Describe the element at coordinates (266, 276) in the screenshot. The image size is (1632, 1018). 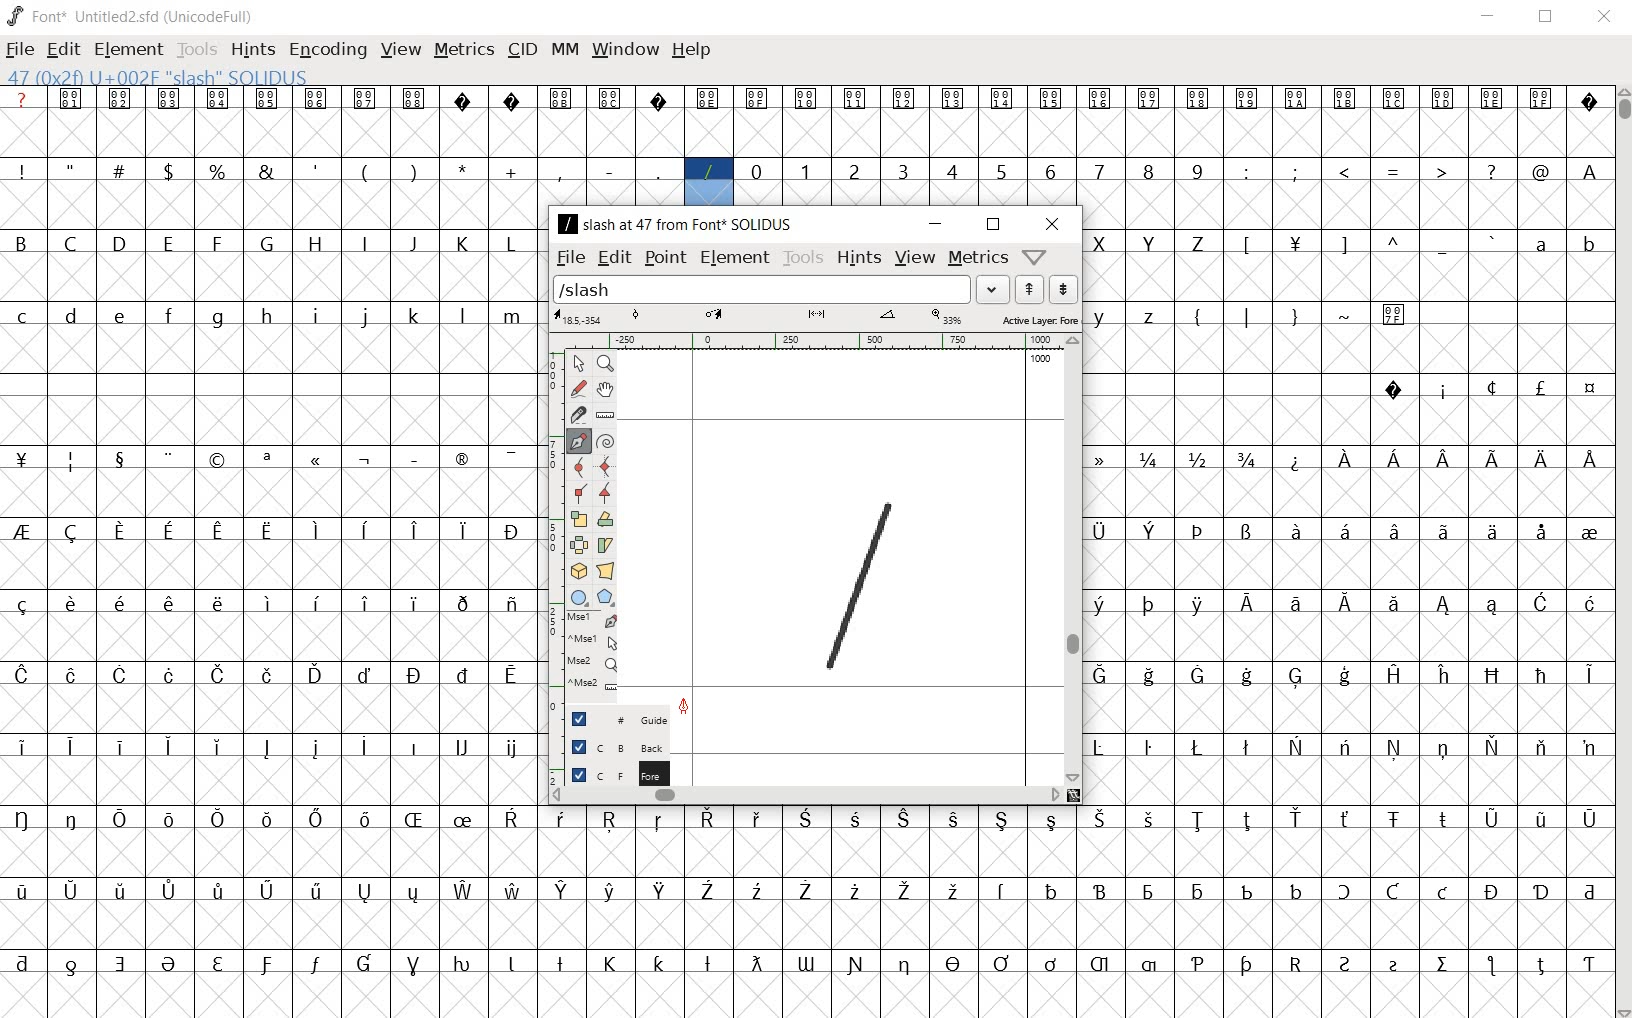
I see `empty cells` at that location.